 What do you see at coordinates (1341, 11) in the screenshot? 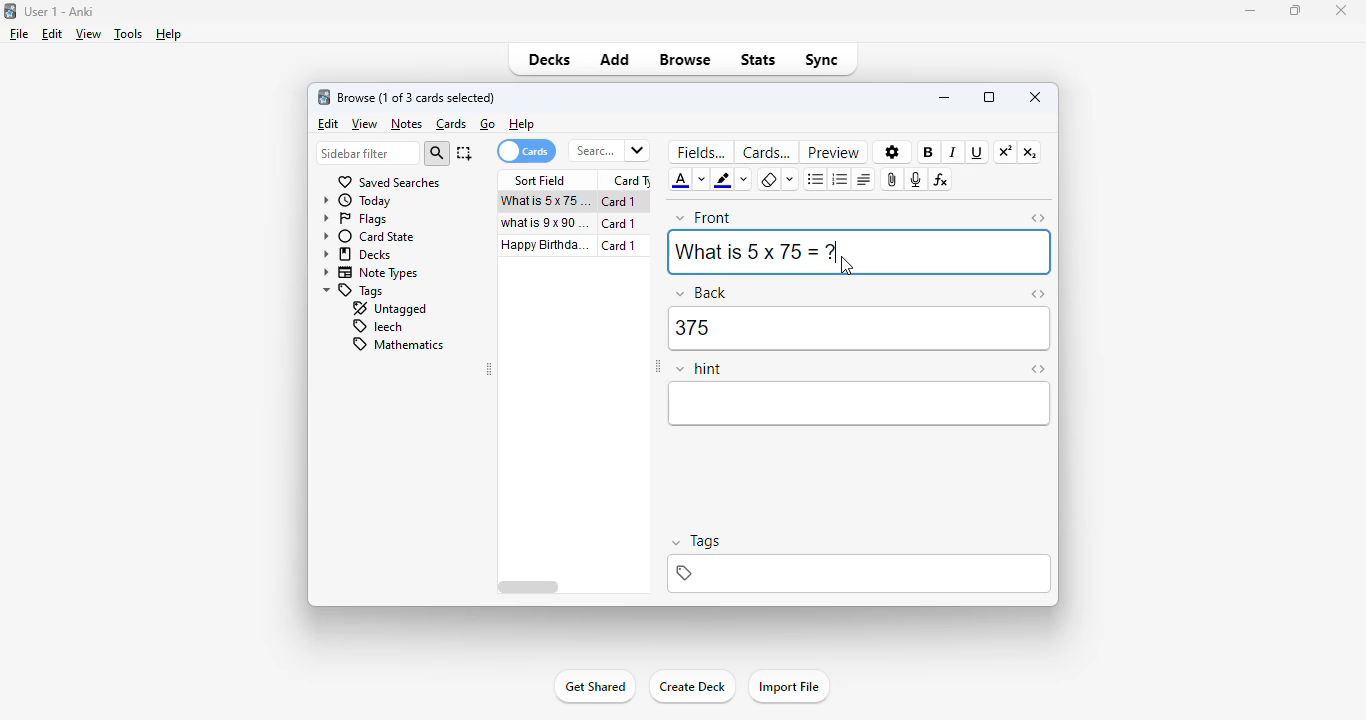
I see `close` at bounding box center [1341, 11].